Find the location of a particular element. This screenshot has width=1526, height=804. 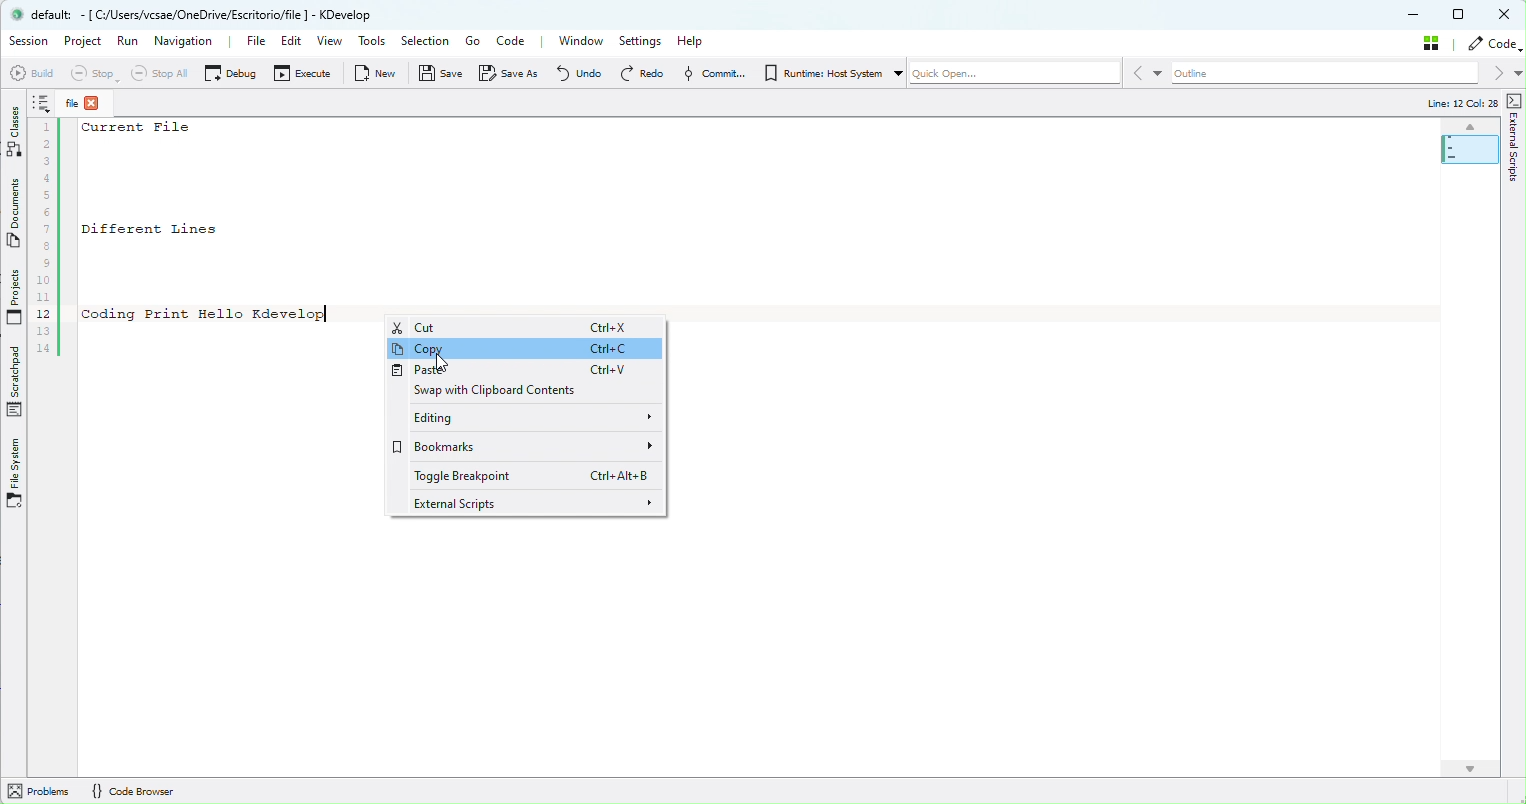

Tools is located at coordinates (373, 42).